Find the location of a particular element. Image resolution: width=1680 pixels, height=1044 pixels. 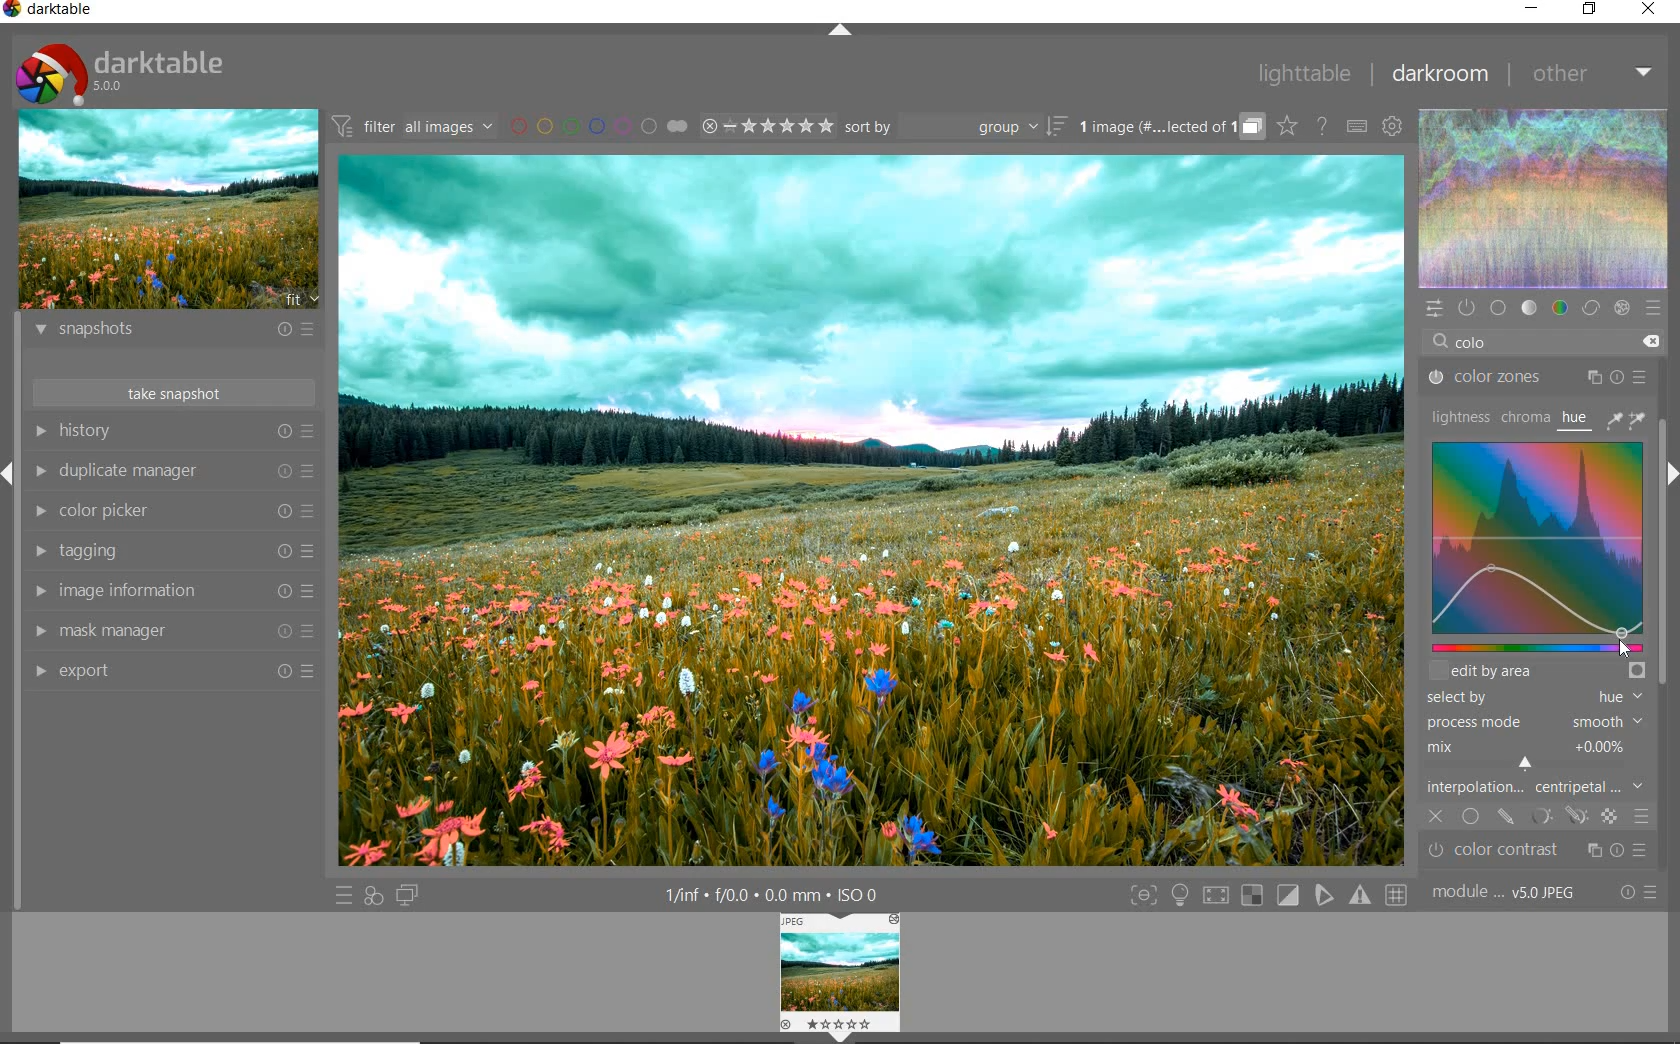

mask options is located at coordinates (1558, 817).